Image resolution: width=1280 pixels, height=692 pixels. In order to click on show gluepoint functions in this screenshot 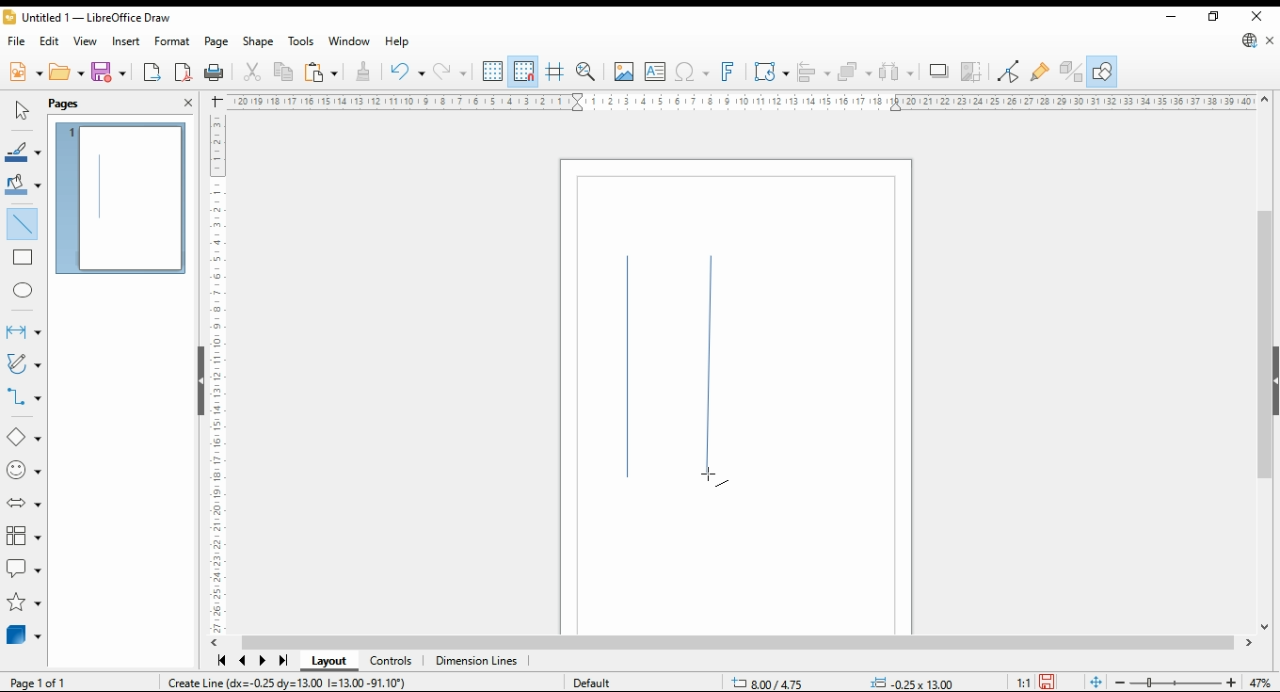, I will do `click(1040, 70)`.